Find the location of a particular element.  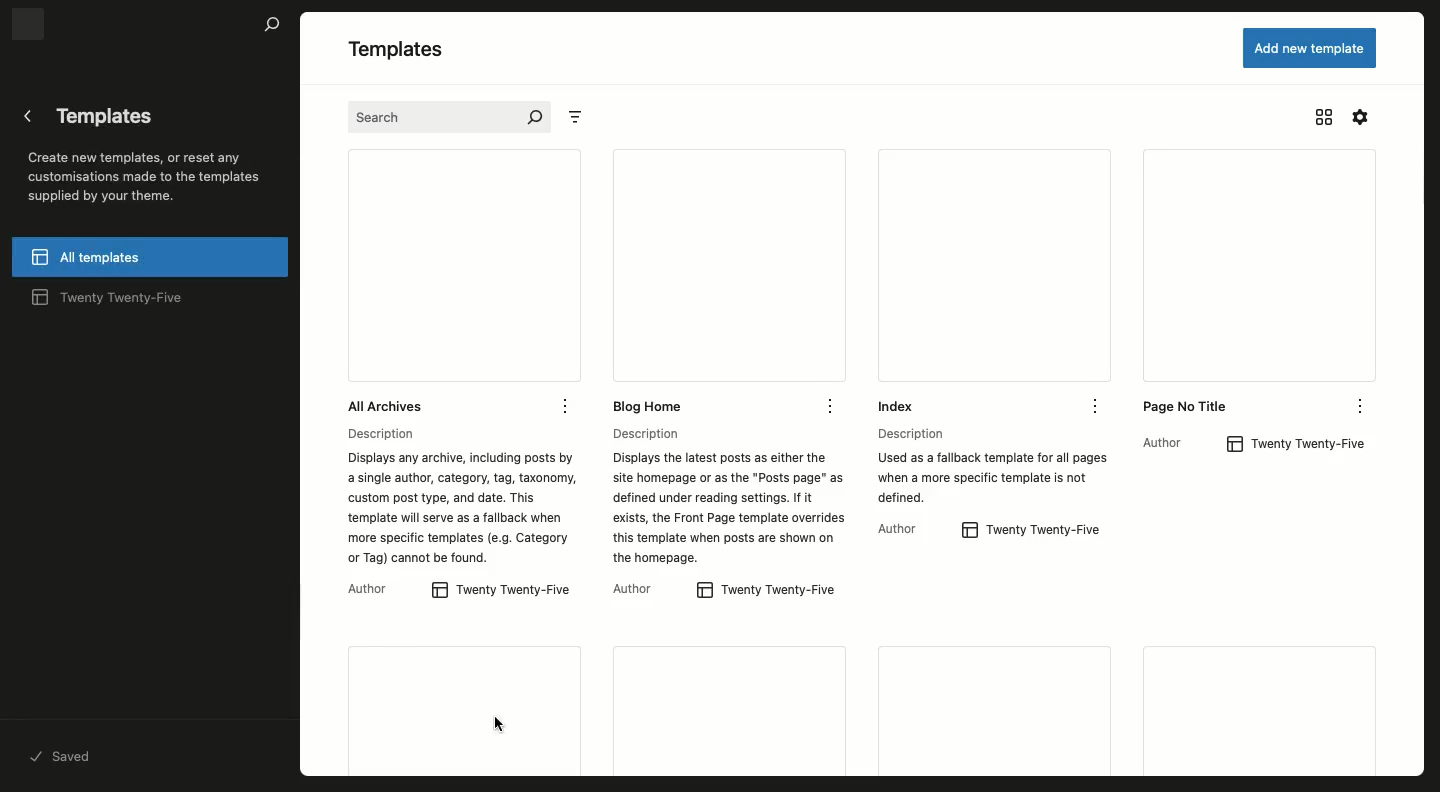

 Twenty Twenty-Five is located at coordinates (1312, 445).